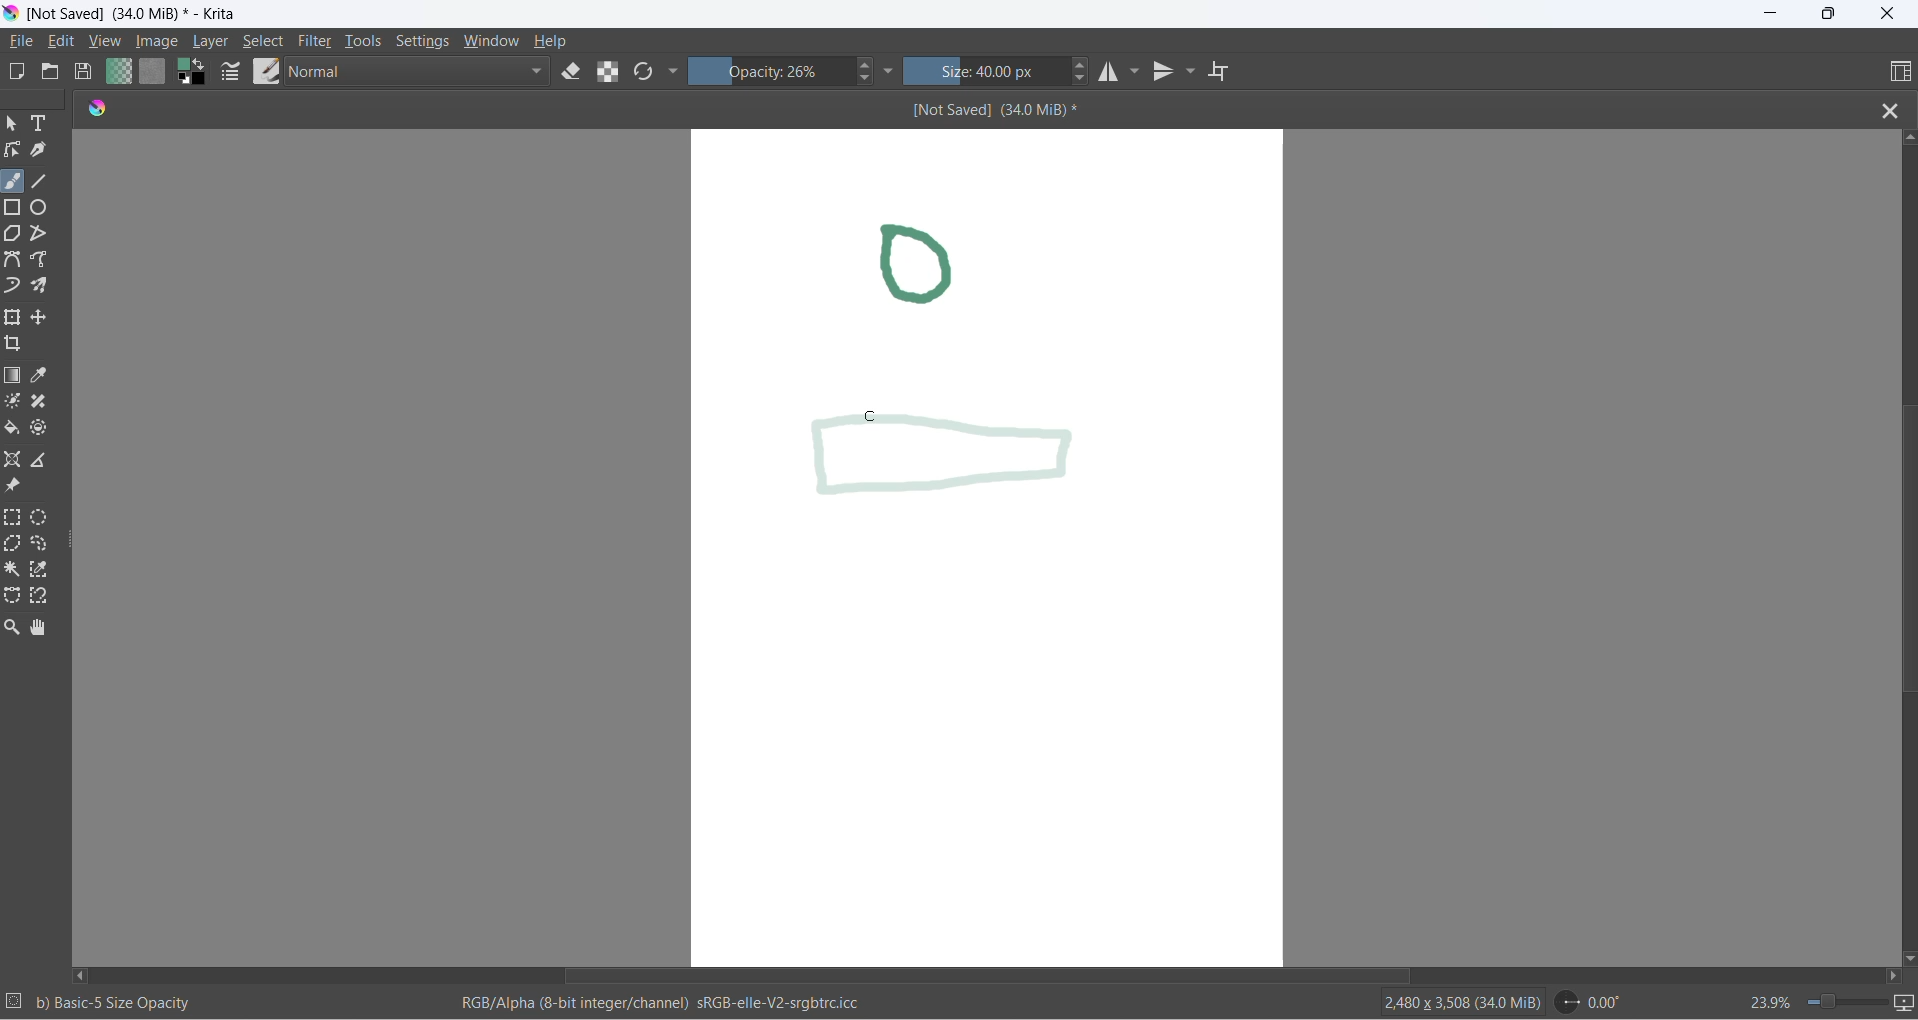 The height and width of the screenshot is (1020, 1918). What do you see at coordinates (16, 599) in the screenshot?
I see `Bezier curve selection tool ` at bounding box center [16, 599].